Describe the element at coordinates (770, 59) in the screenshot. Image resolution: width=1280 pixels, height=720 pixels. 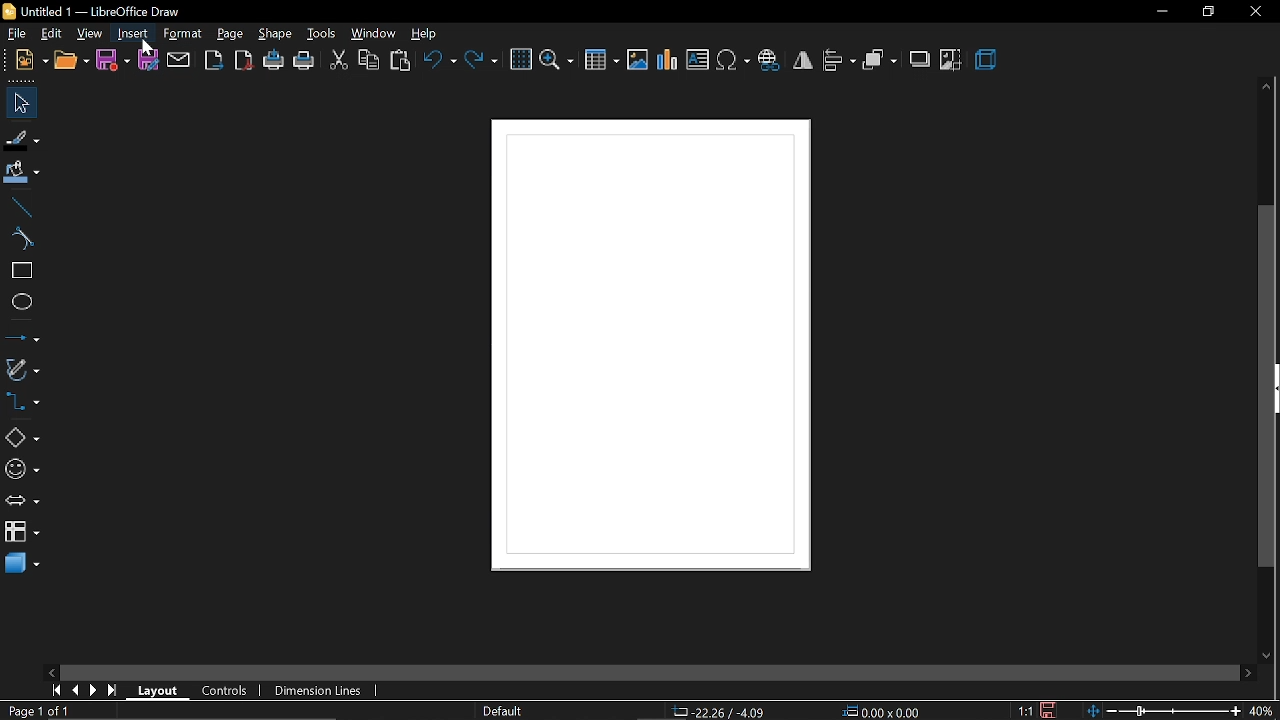
I see `insert hyperlink` at that location.